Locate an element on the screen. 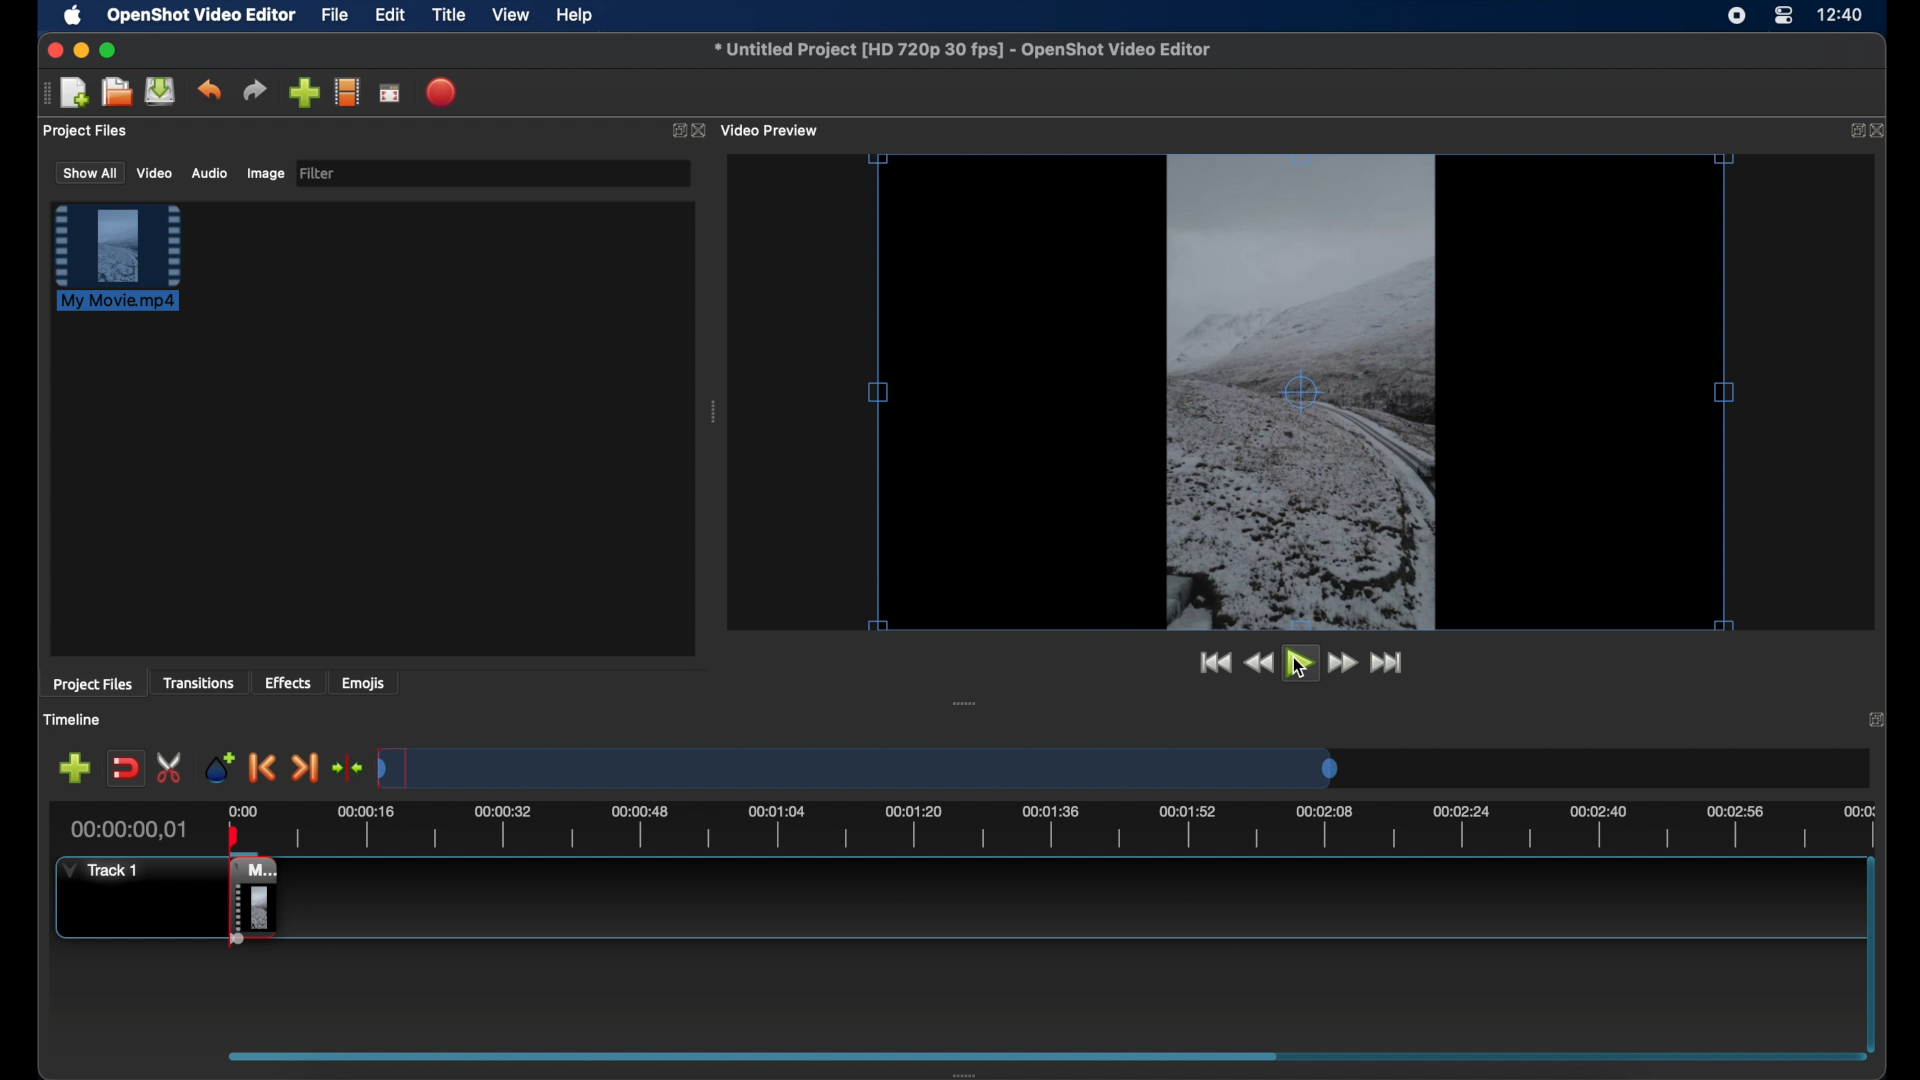 Image resolution: width=1920 pixels, height=1080 pixels. minimize is located at coordinates (81, 50).